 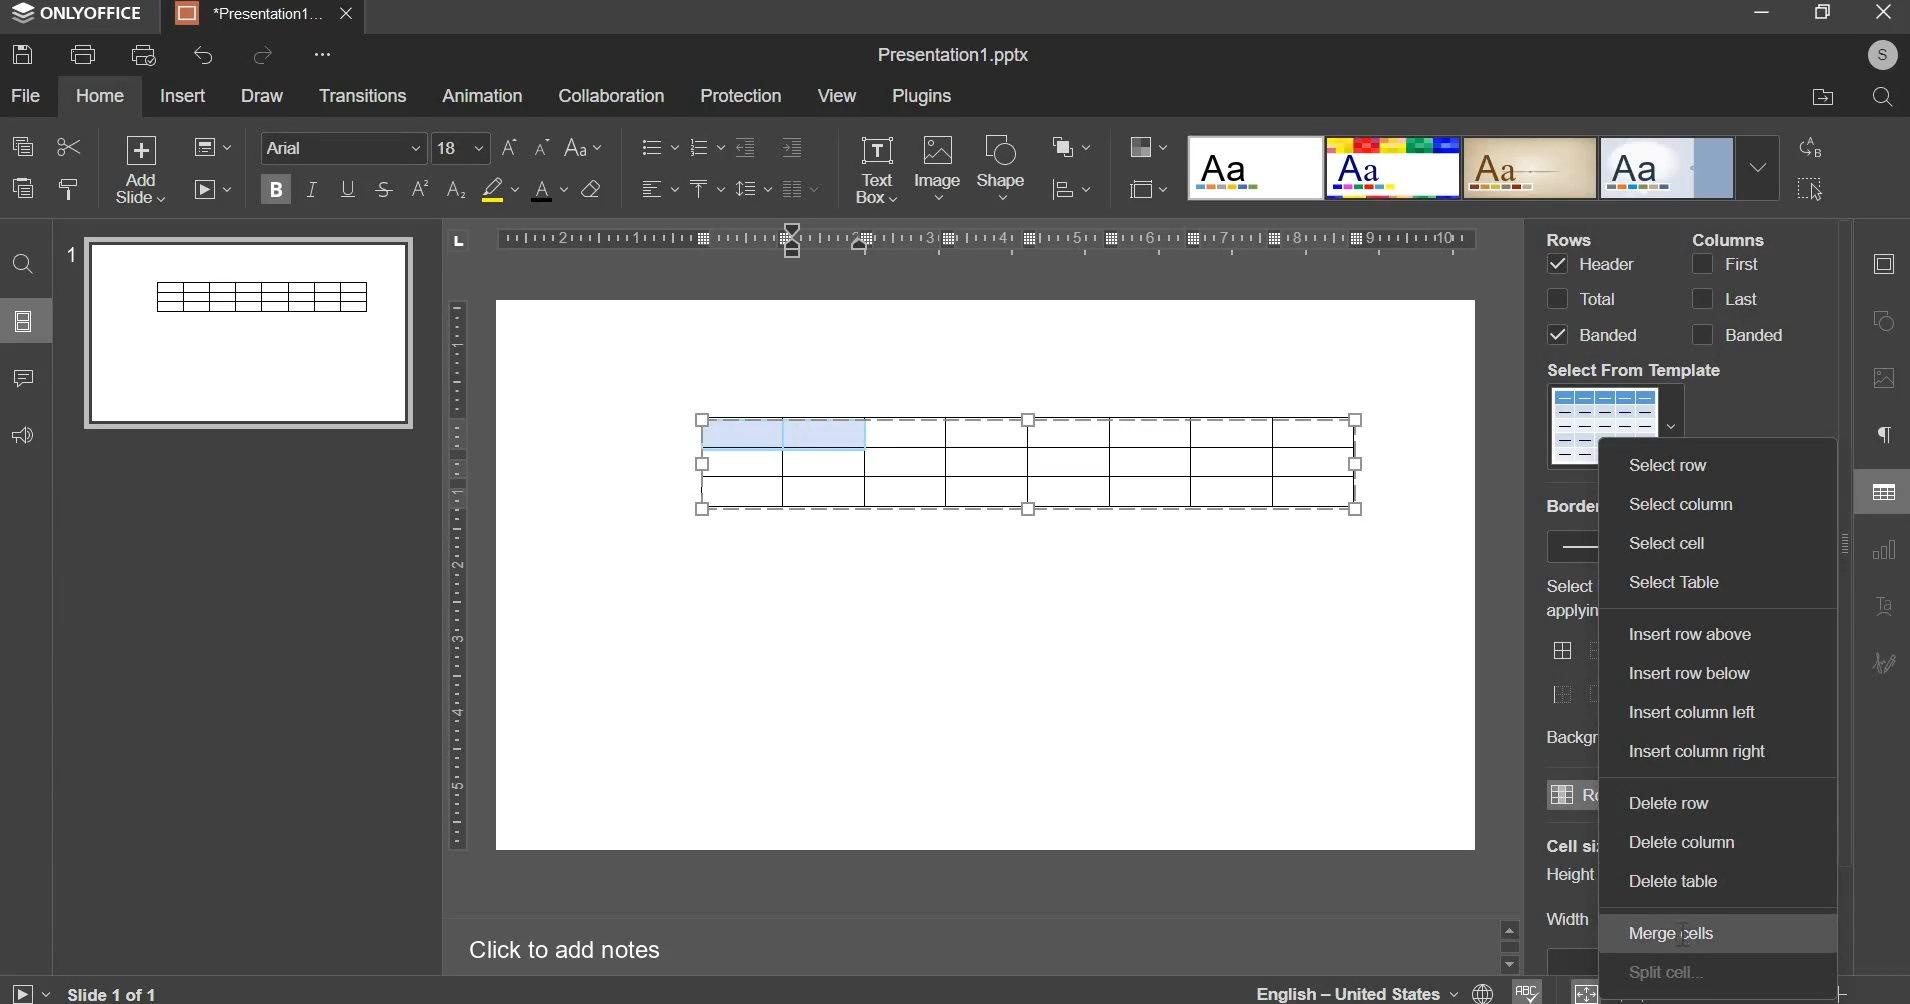 What do you see at coordinates (23, 321) in the screenshot?
I see `slide menu` at bounding box center [23, 321].